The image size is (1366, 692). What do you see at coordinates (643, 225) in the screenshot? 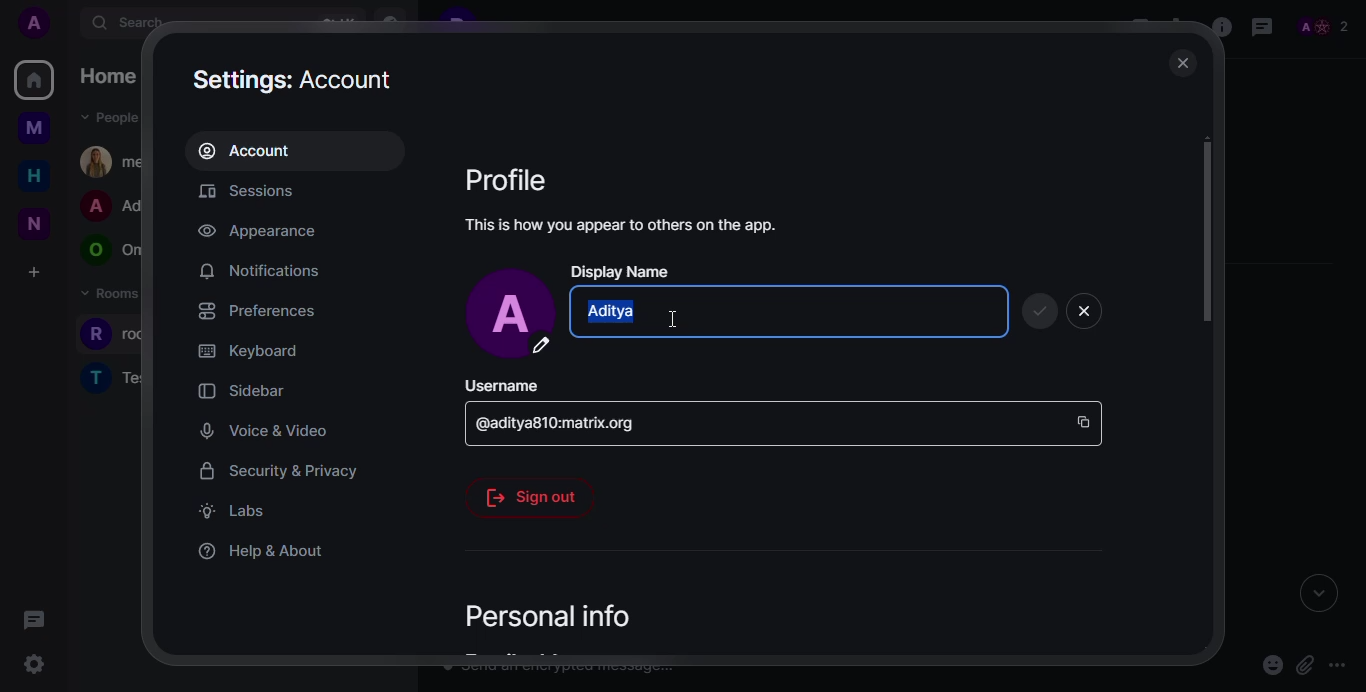
I see `This is how you appear to others on the app.` at bounding box center [643, 225].